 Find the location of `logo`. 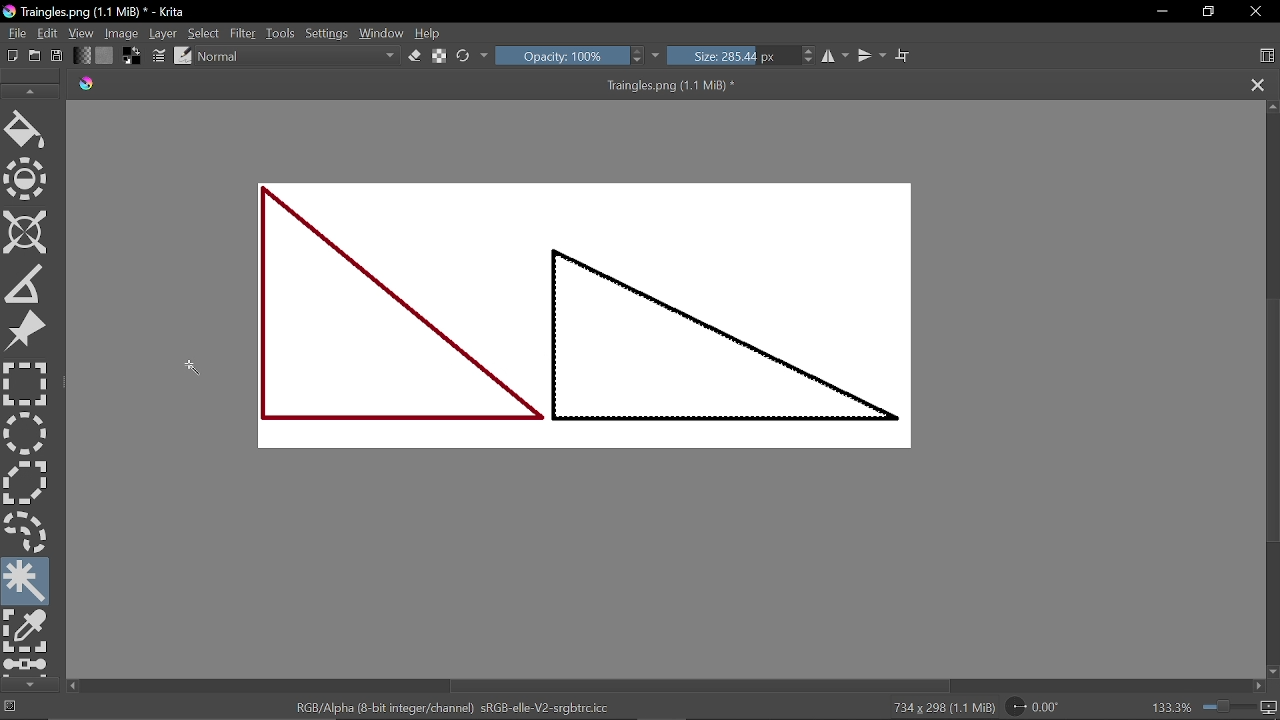

logo is located at coordinates (87, 85).